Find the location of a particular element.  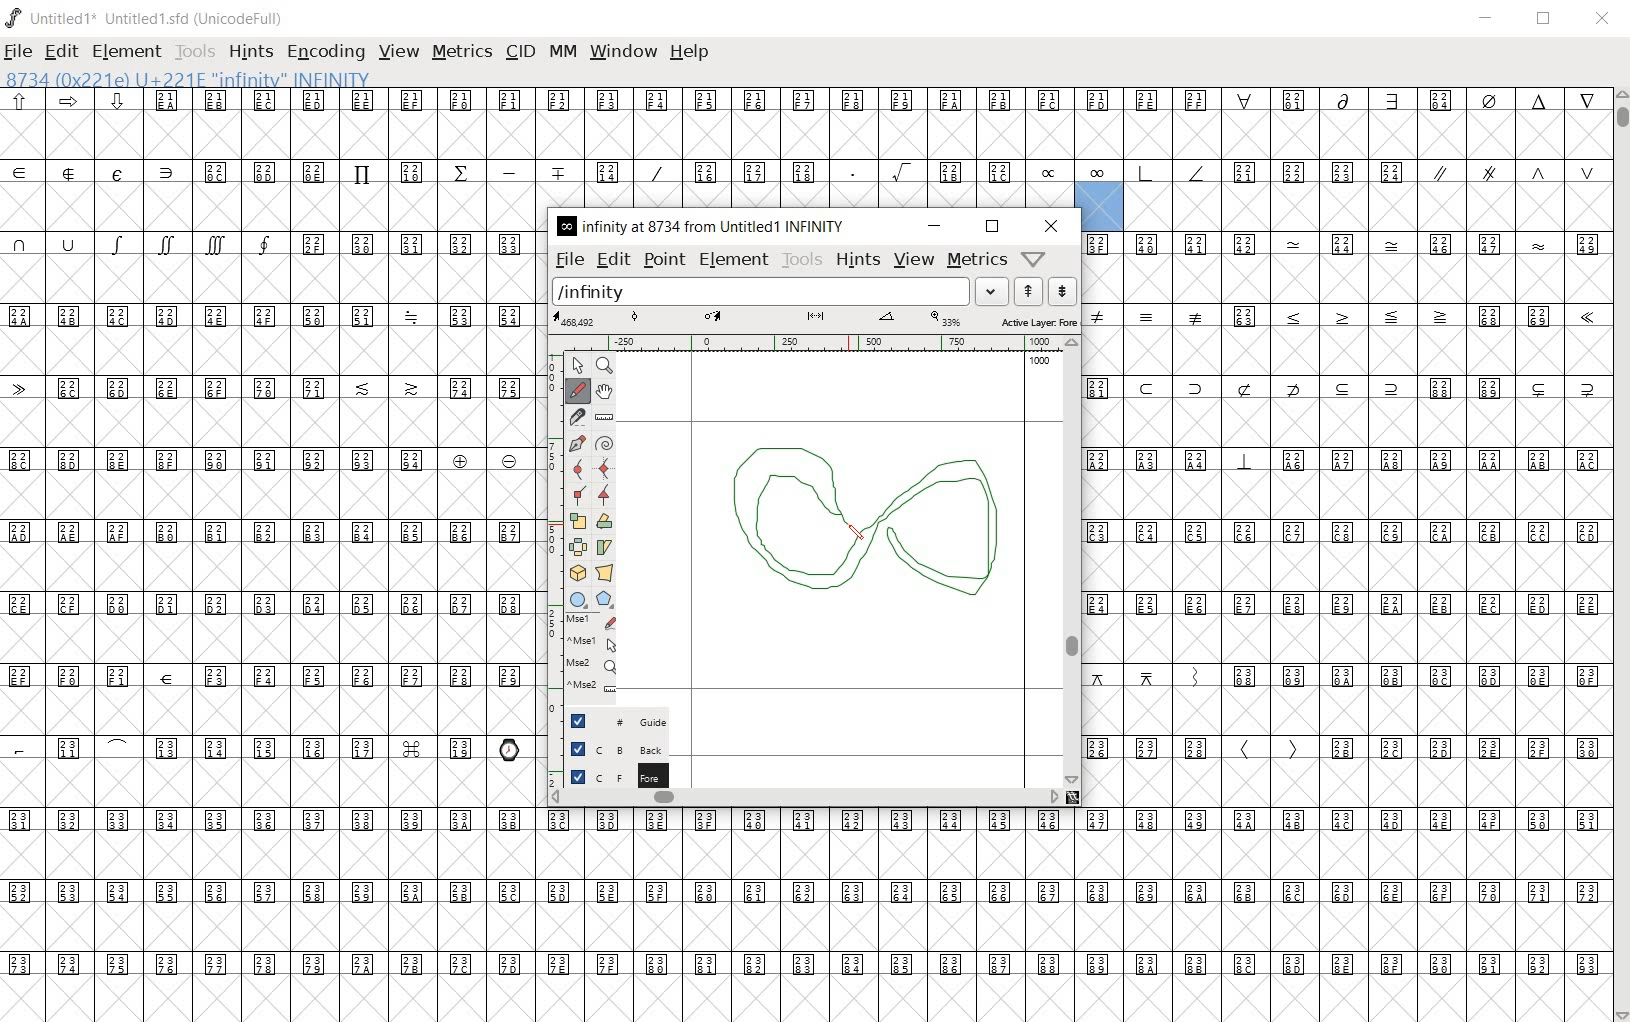

INFINITY AT 8734 FROM UNTITLED1 INFINITY is located at coordinates (703, 226).